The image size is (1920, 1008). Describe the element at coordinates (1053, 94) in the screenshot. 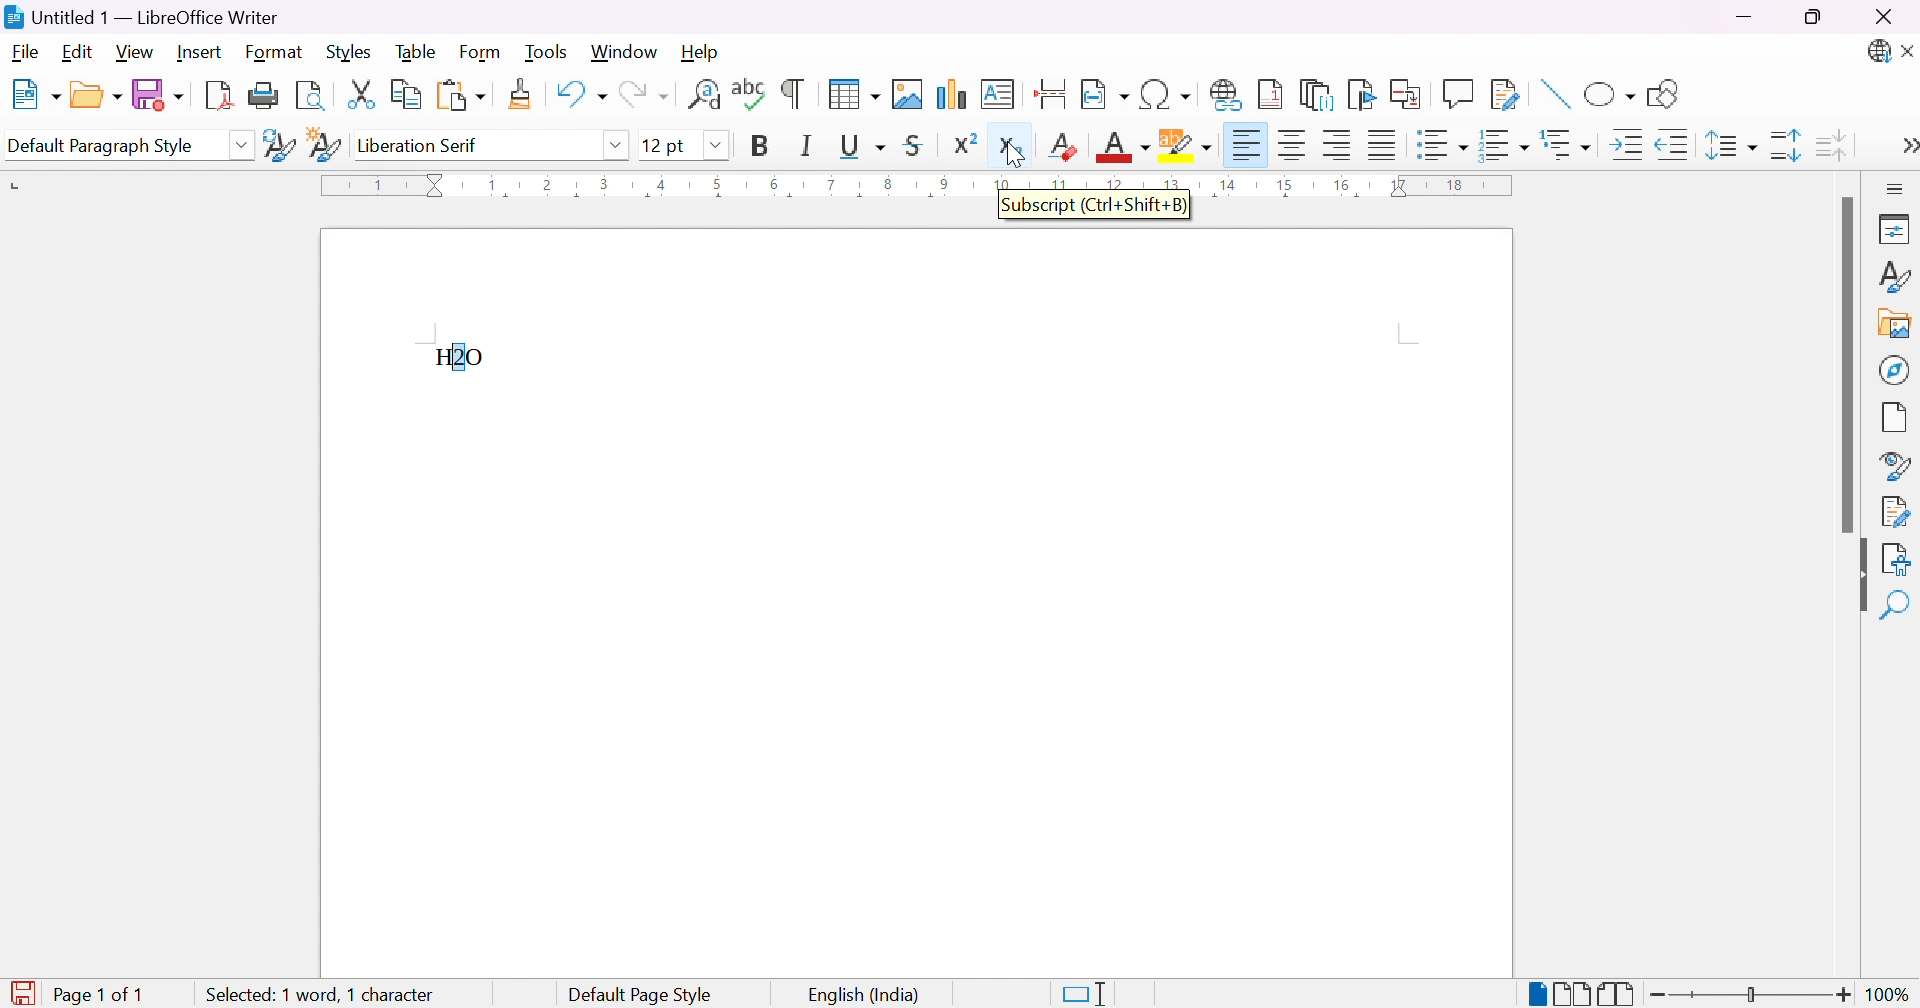

I see `Insert page break` at that location.